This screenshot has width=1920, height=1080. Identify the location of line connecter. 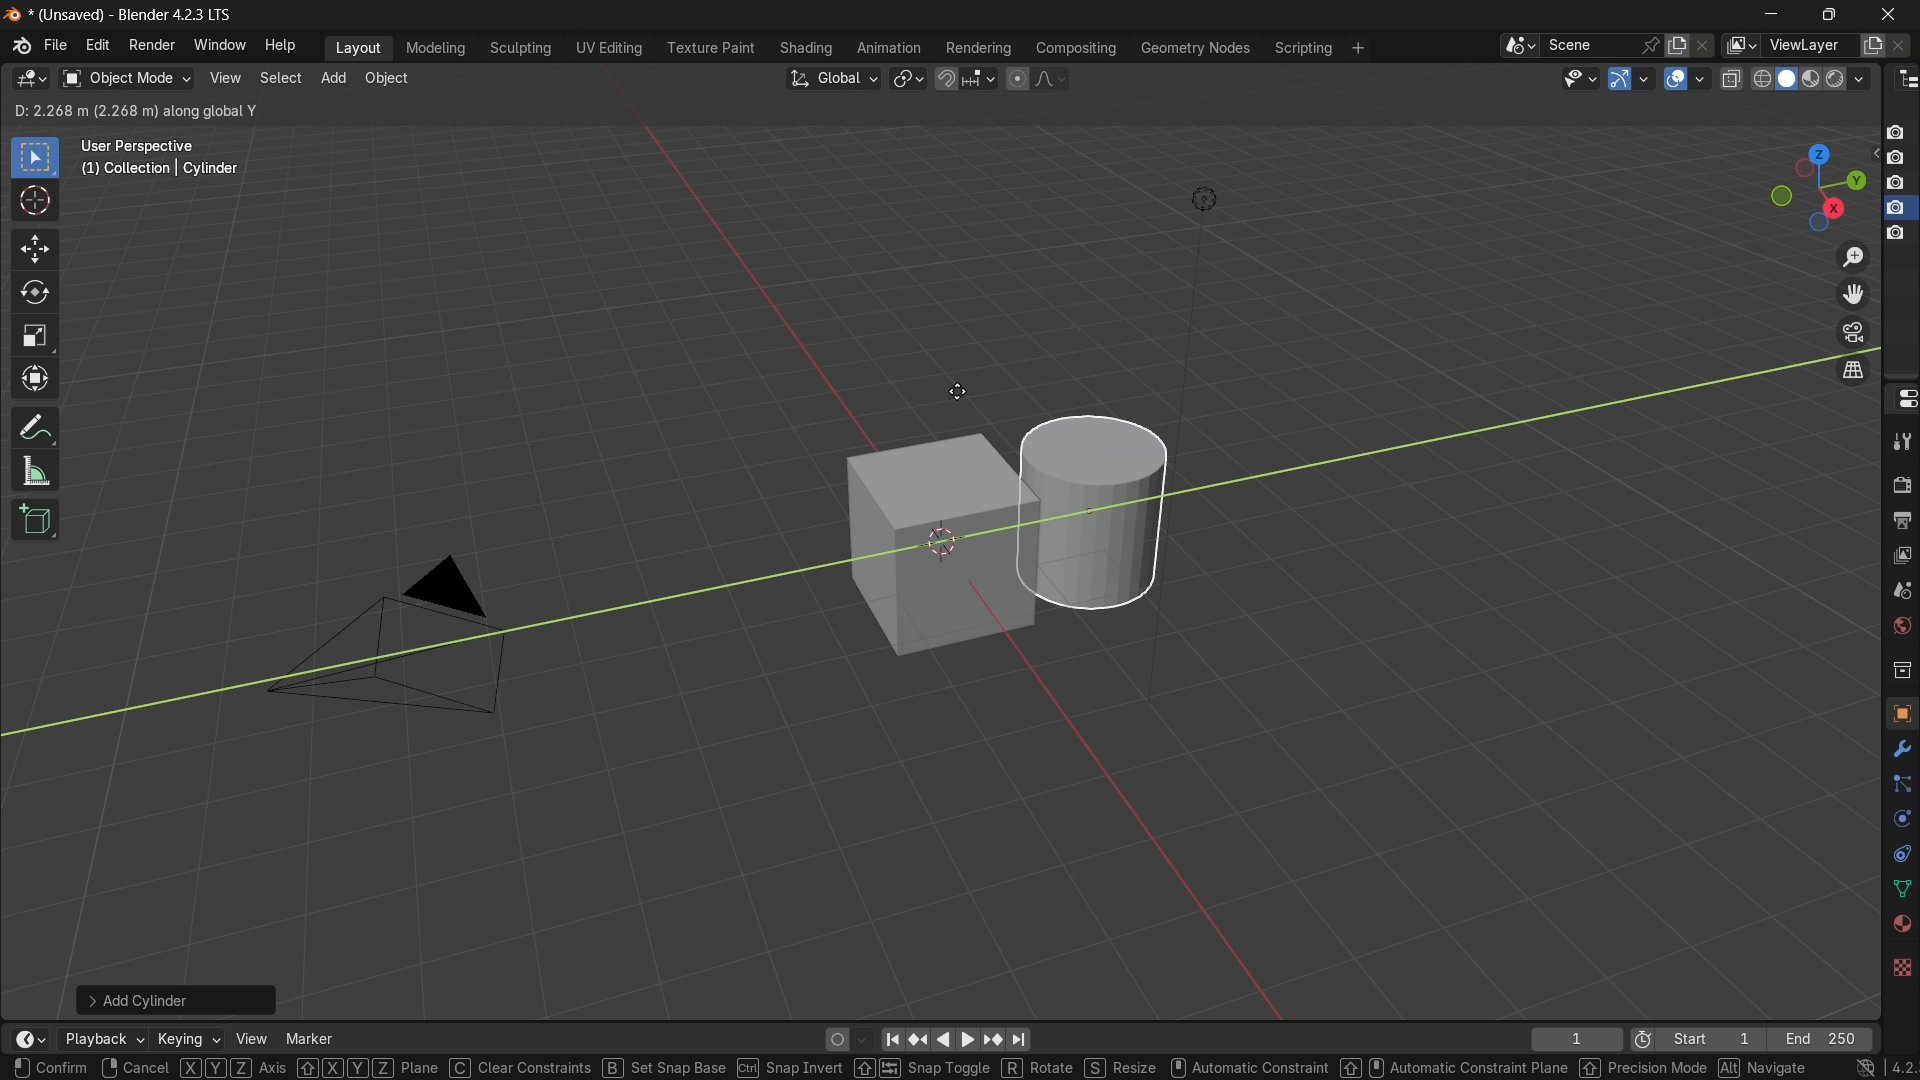
(1894, 784).